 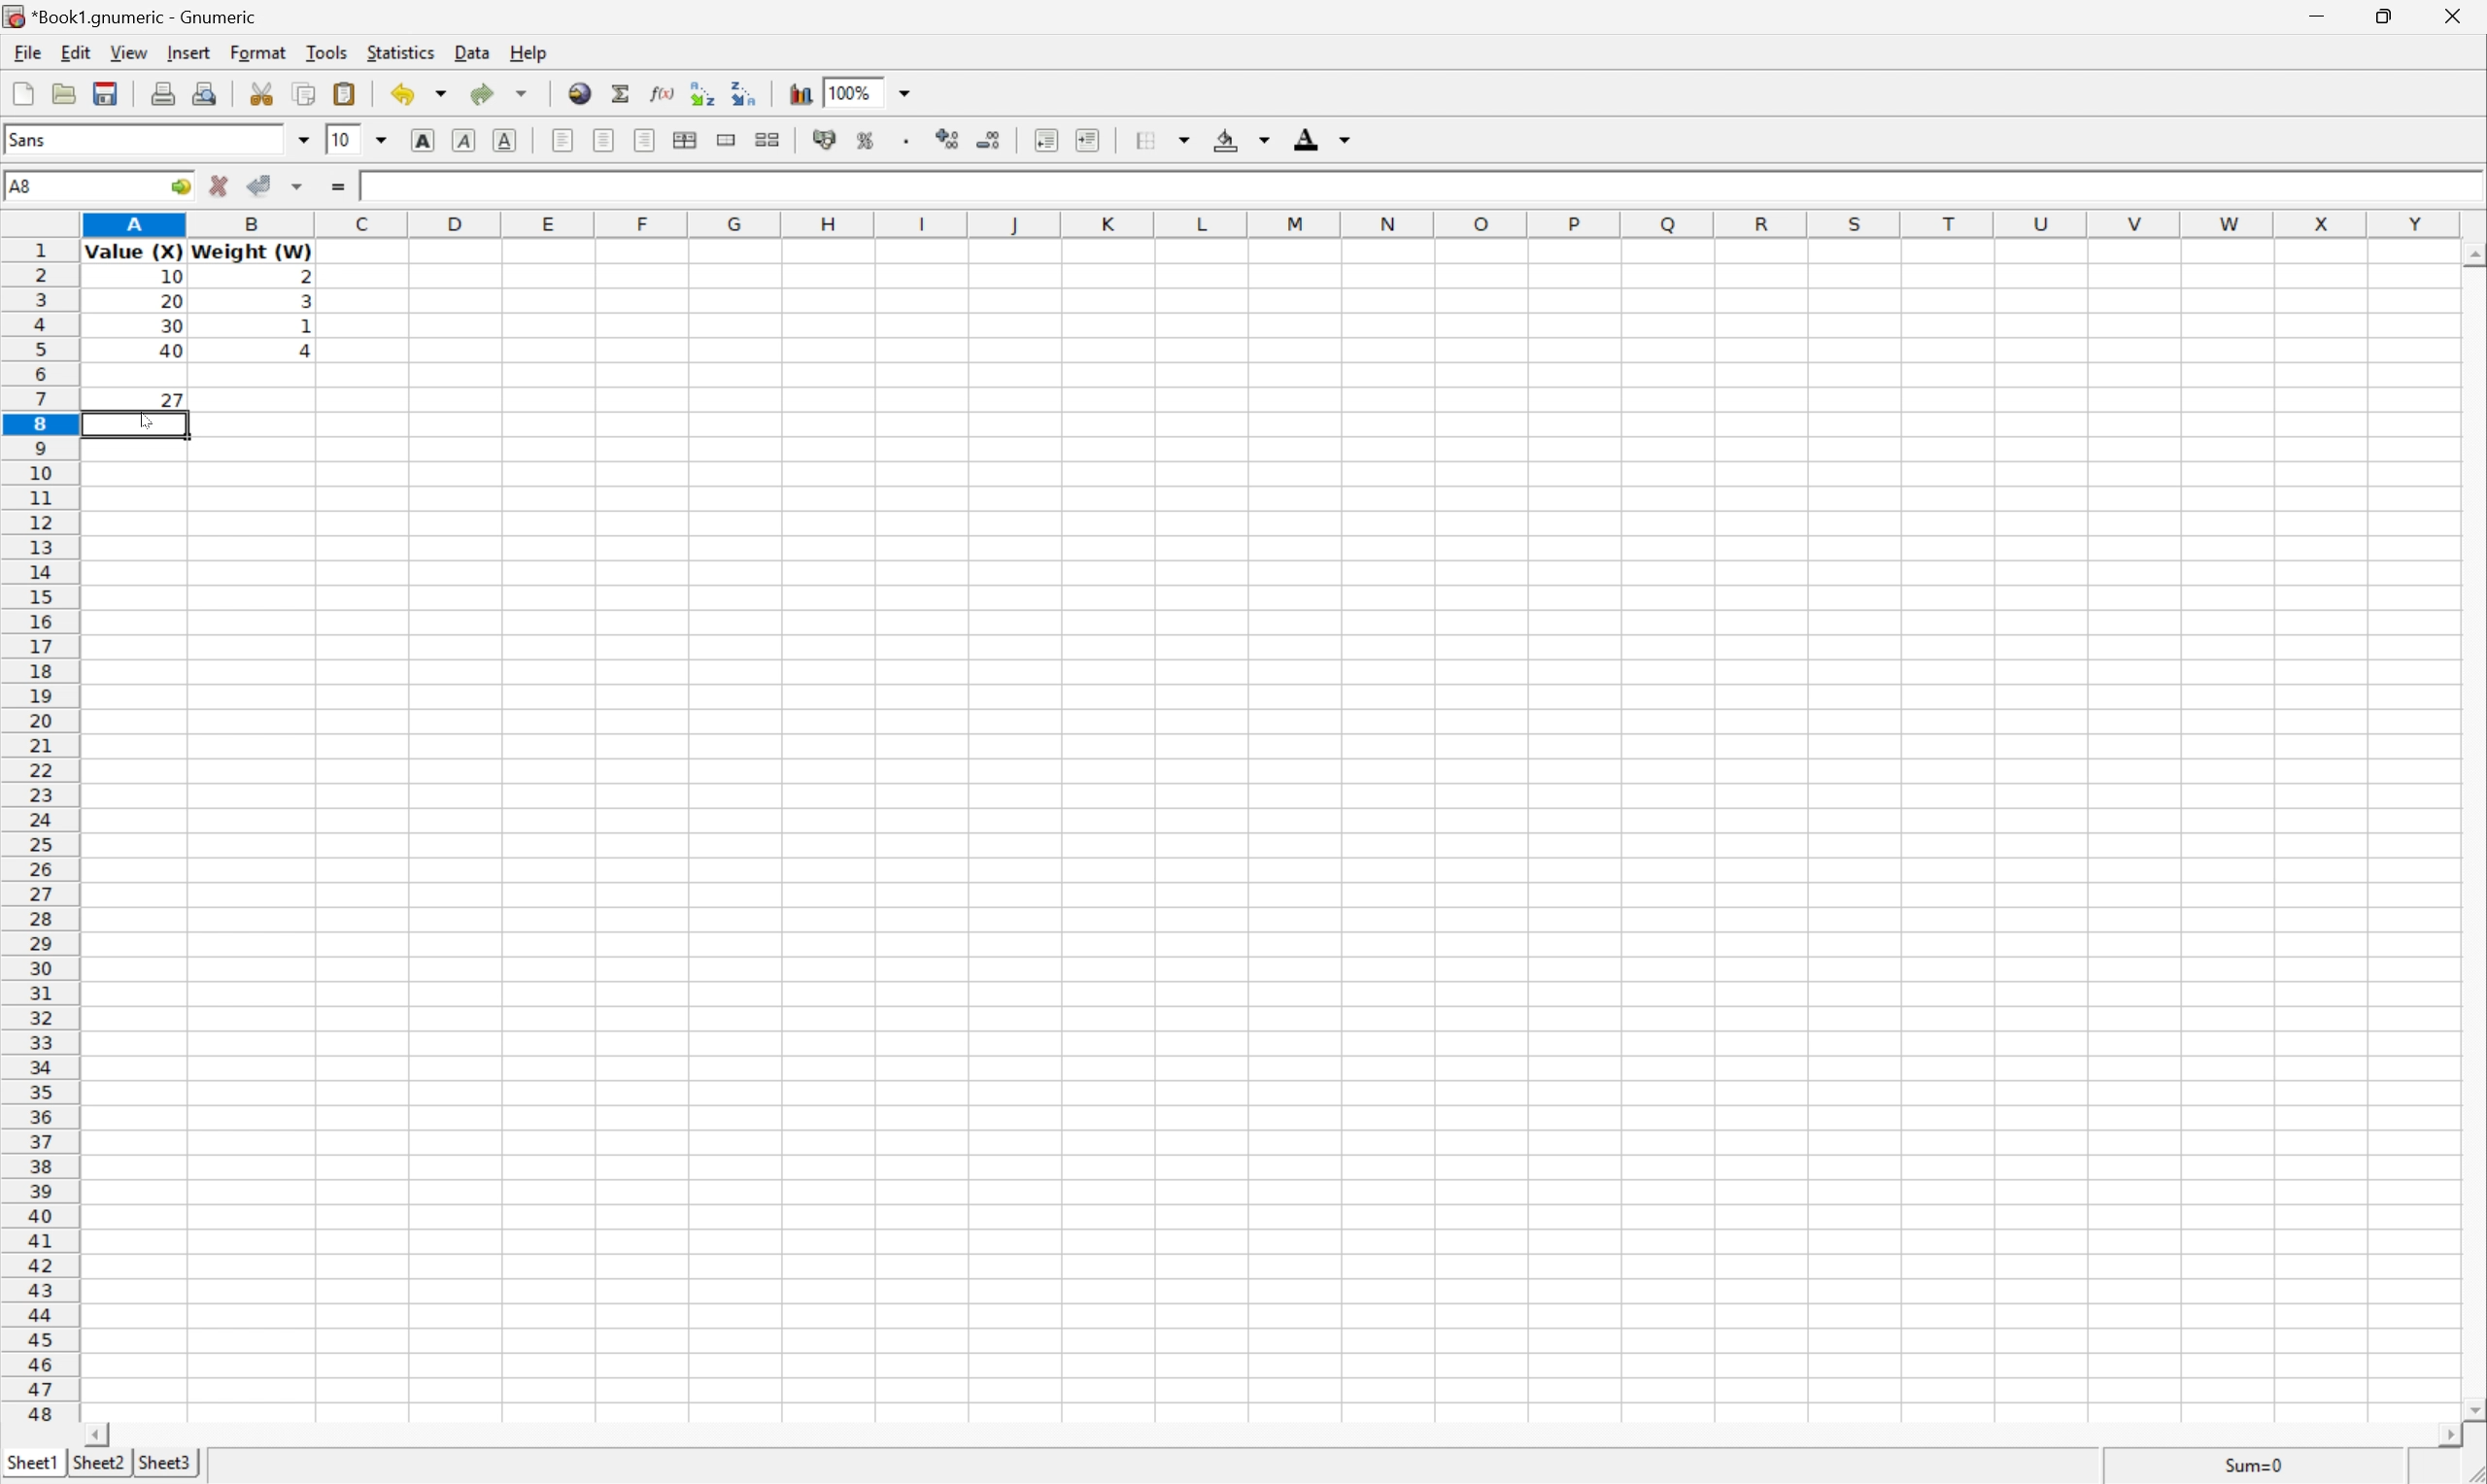 What do you see at coordinates (313, 276) in the screenshot?
I see `2` at bounding box center [313, 276].